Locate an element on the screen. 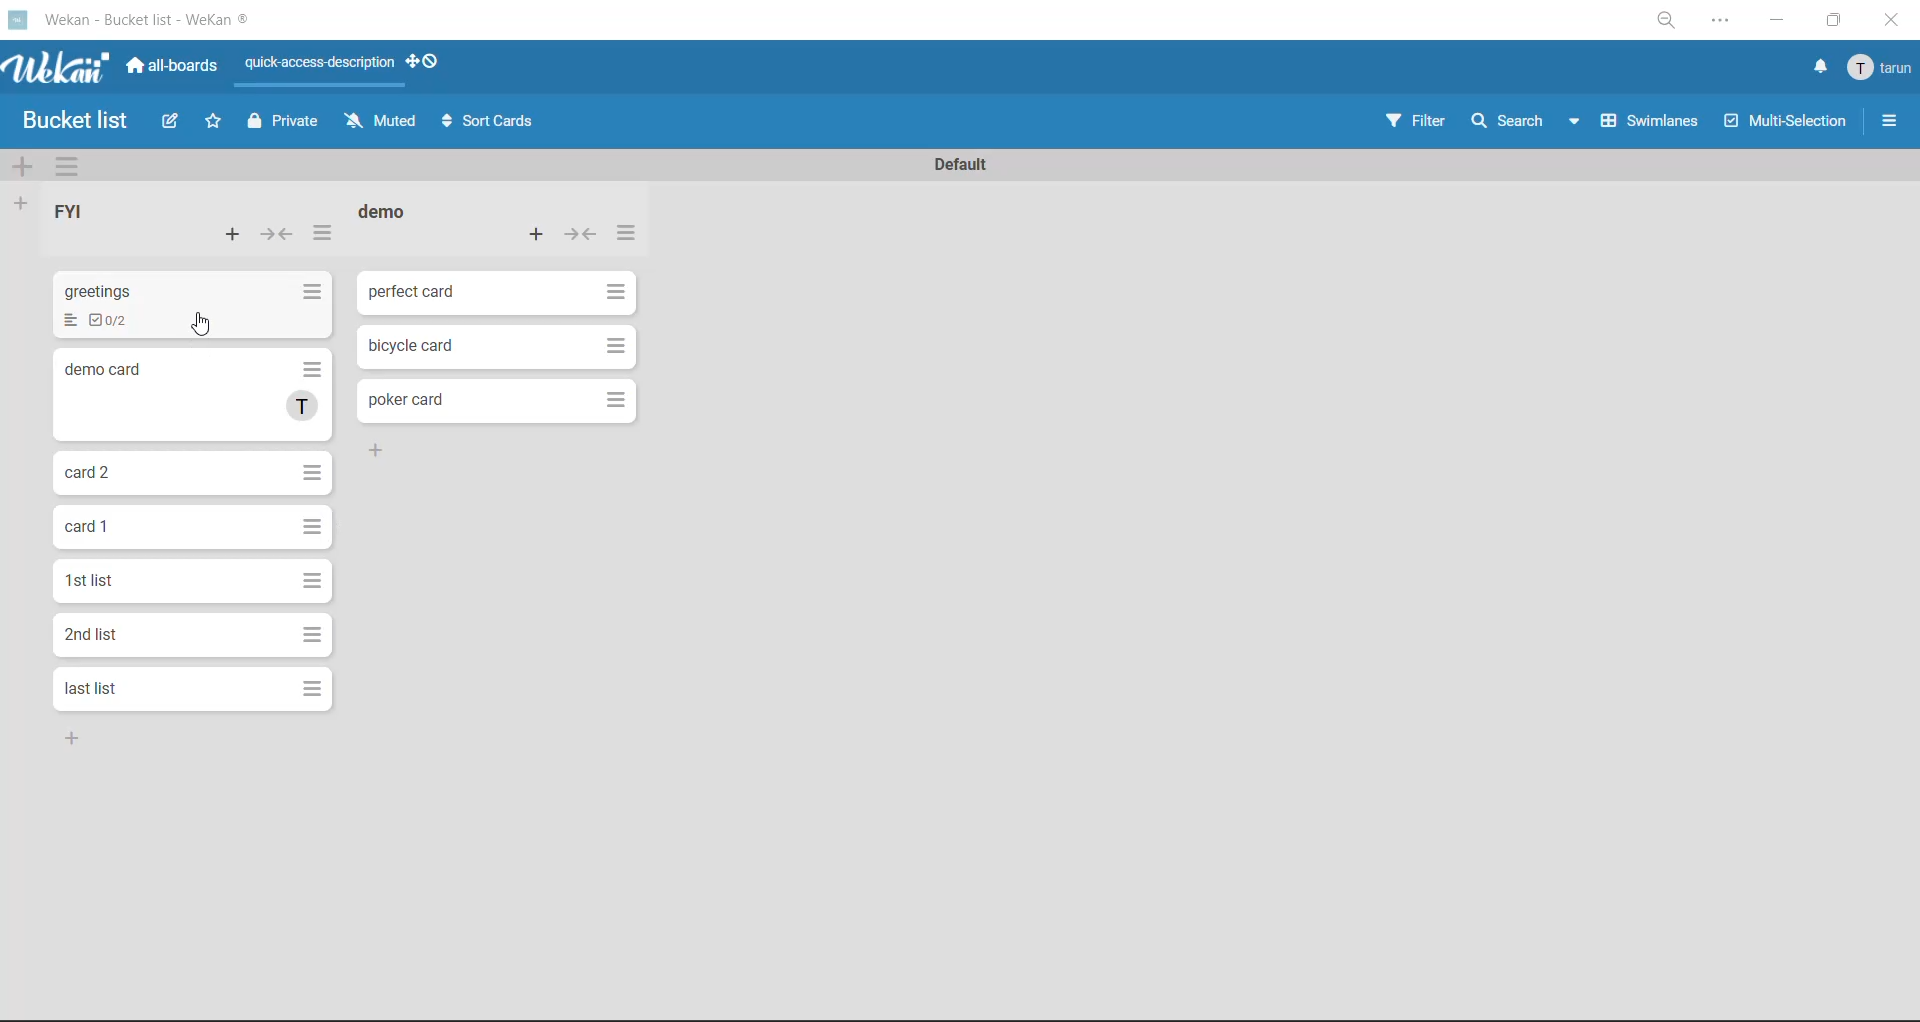 The width and height of the screenshot is (1920, 1022). list title is located at coordinates (385, 212).